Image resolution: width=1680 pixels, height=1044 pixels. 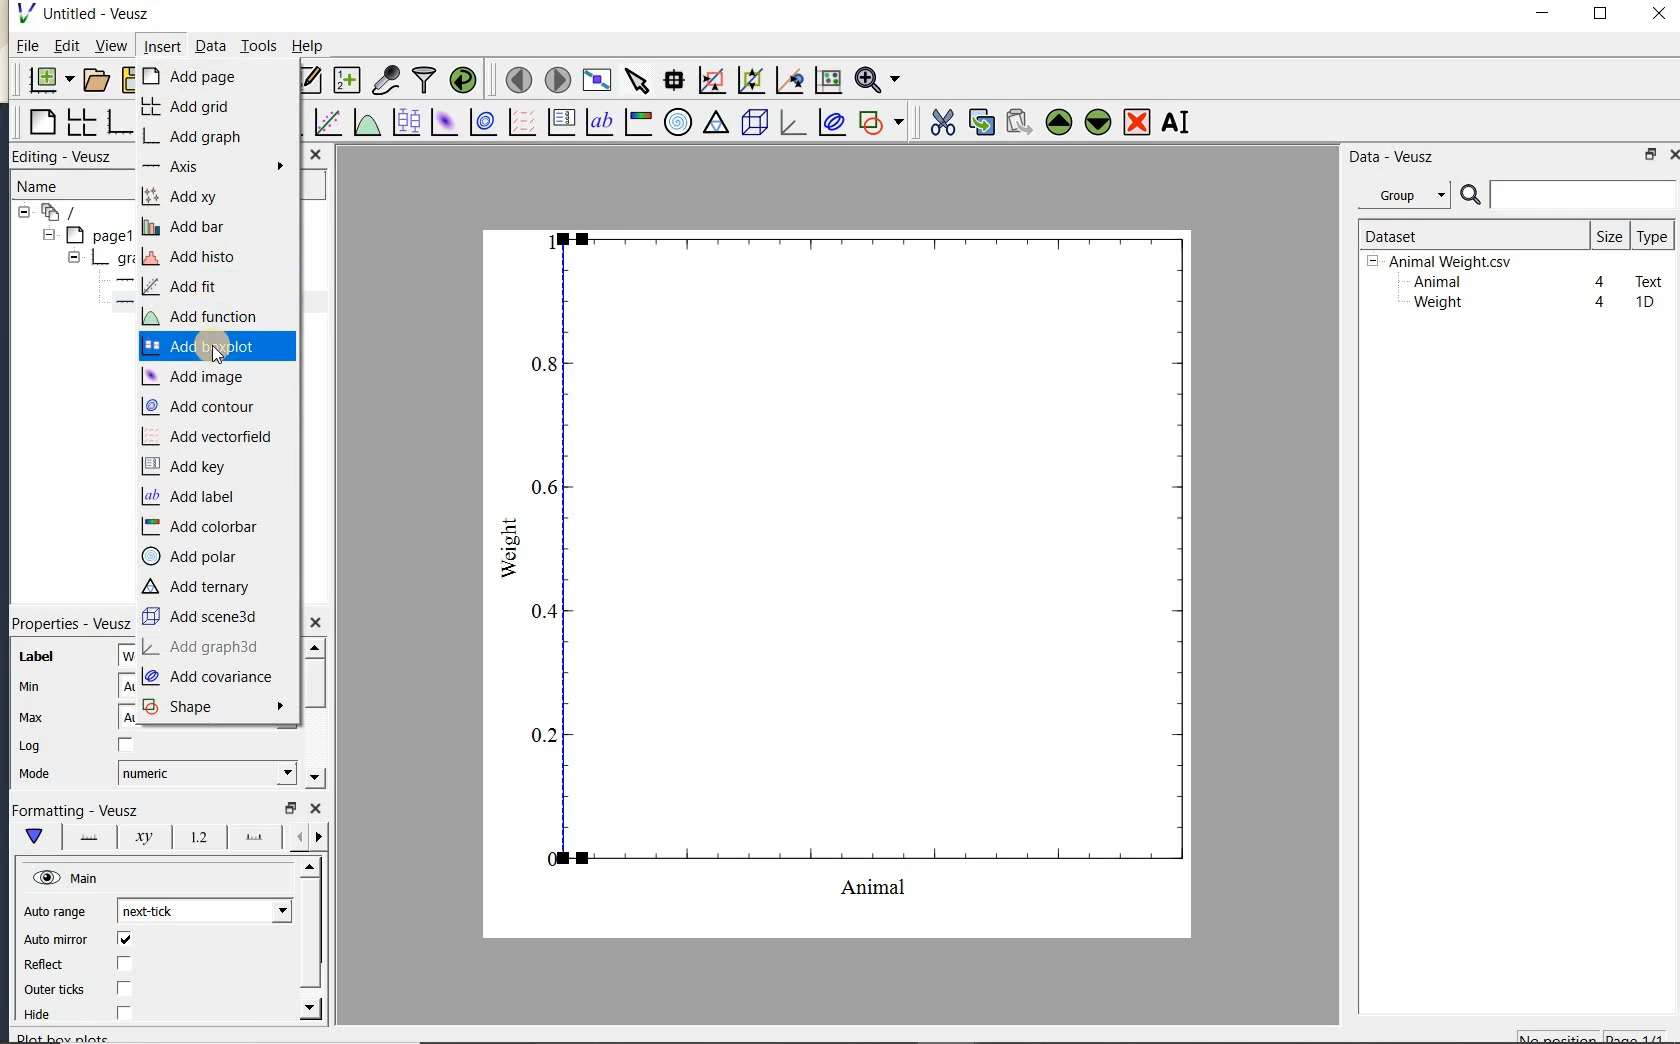 What do you see at coordinates (124, 939) in the screenshot?
I see `check/uncheck` at bounding box center [124, 939].